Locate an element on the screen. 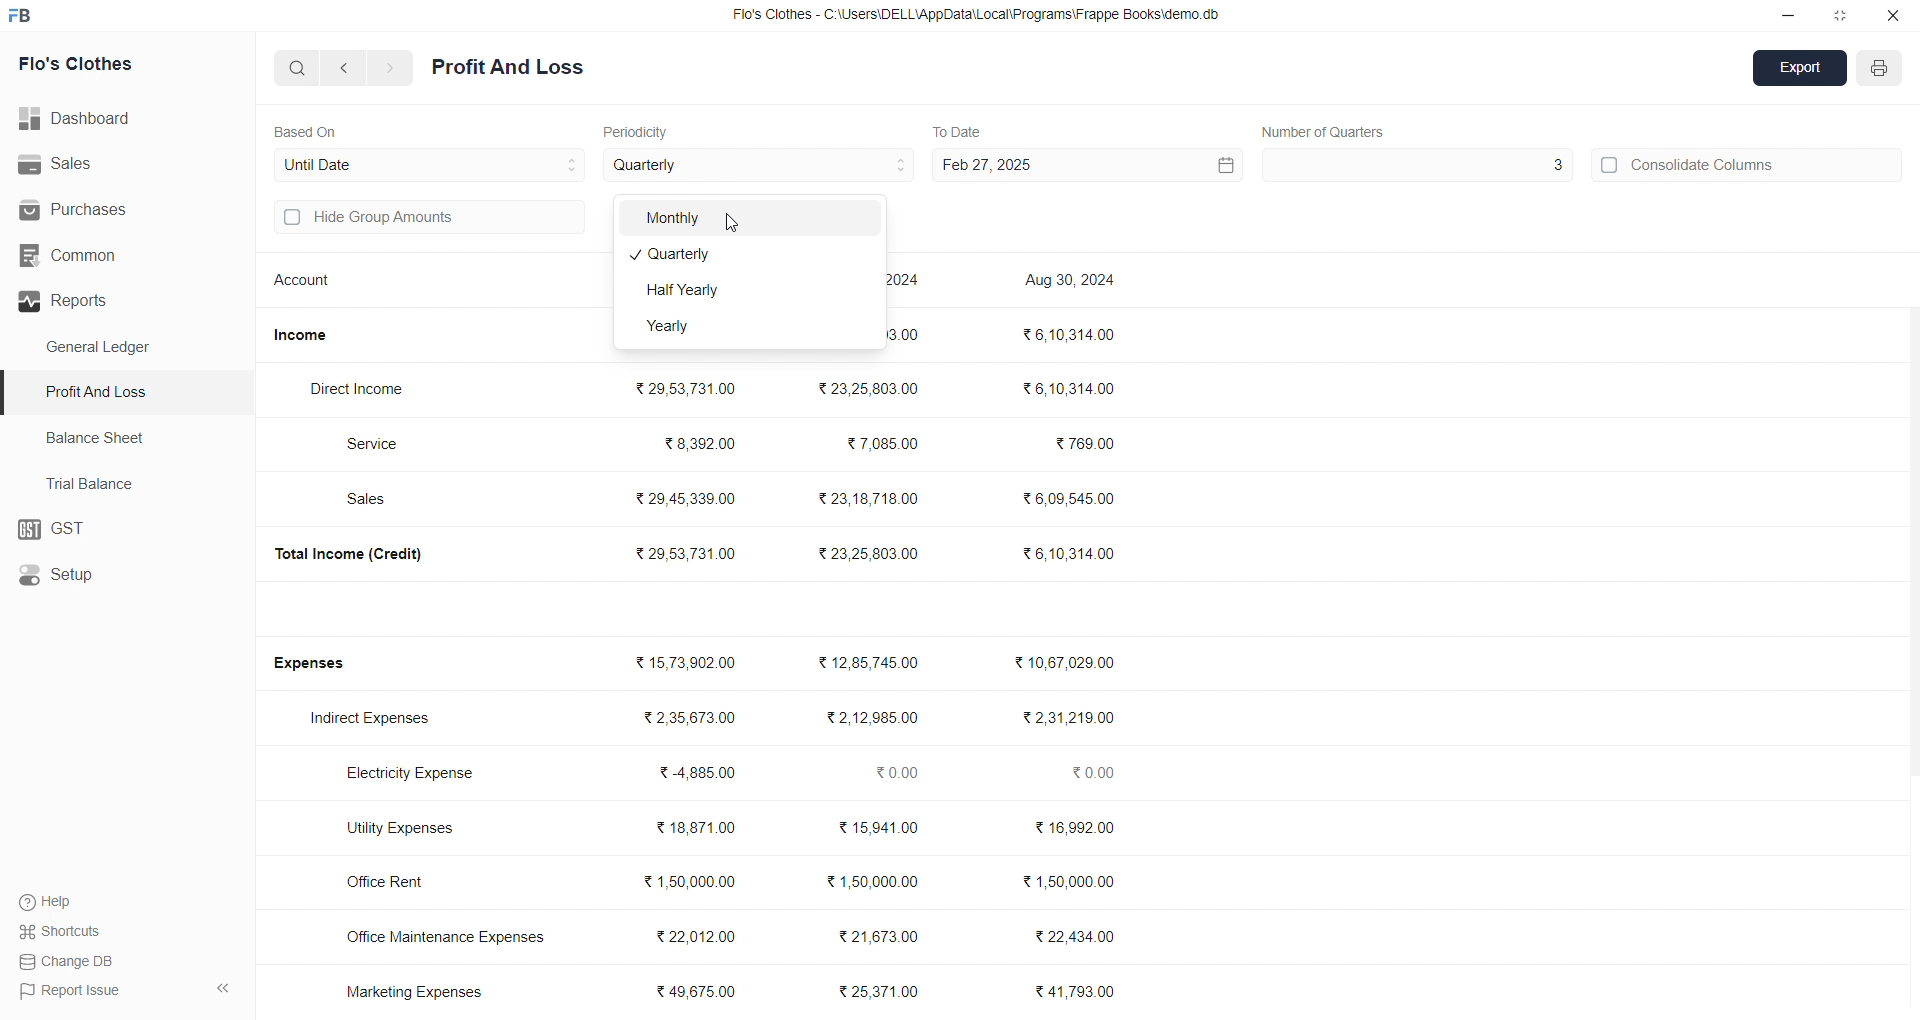 Image resolution: width=1920 pixels, height=1020 pixels. To Date is located at coordinates (956, 130).